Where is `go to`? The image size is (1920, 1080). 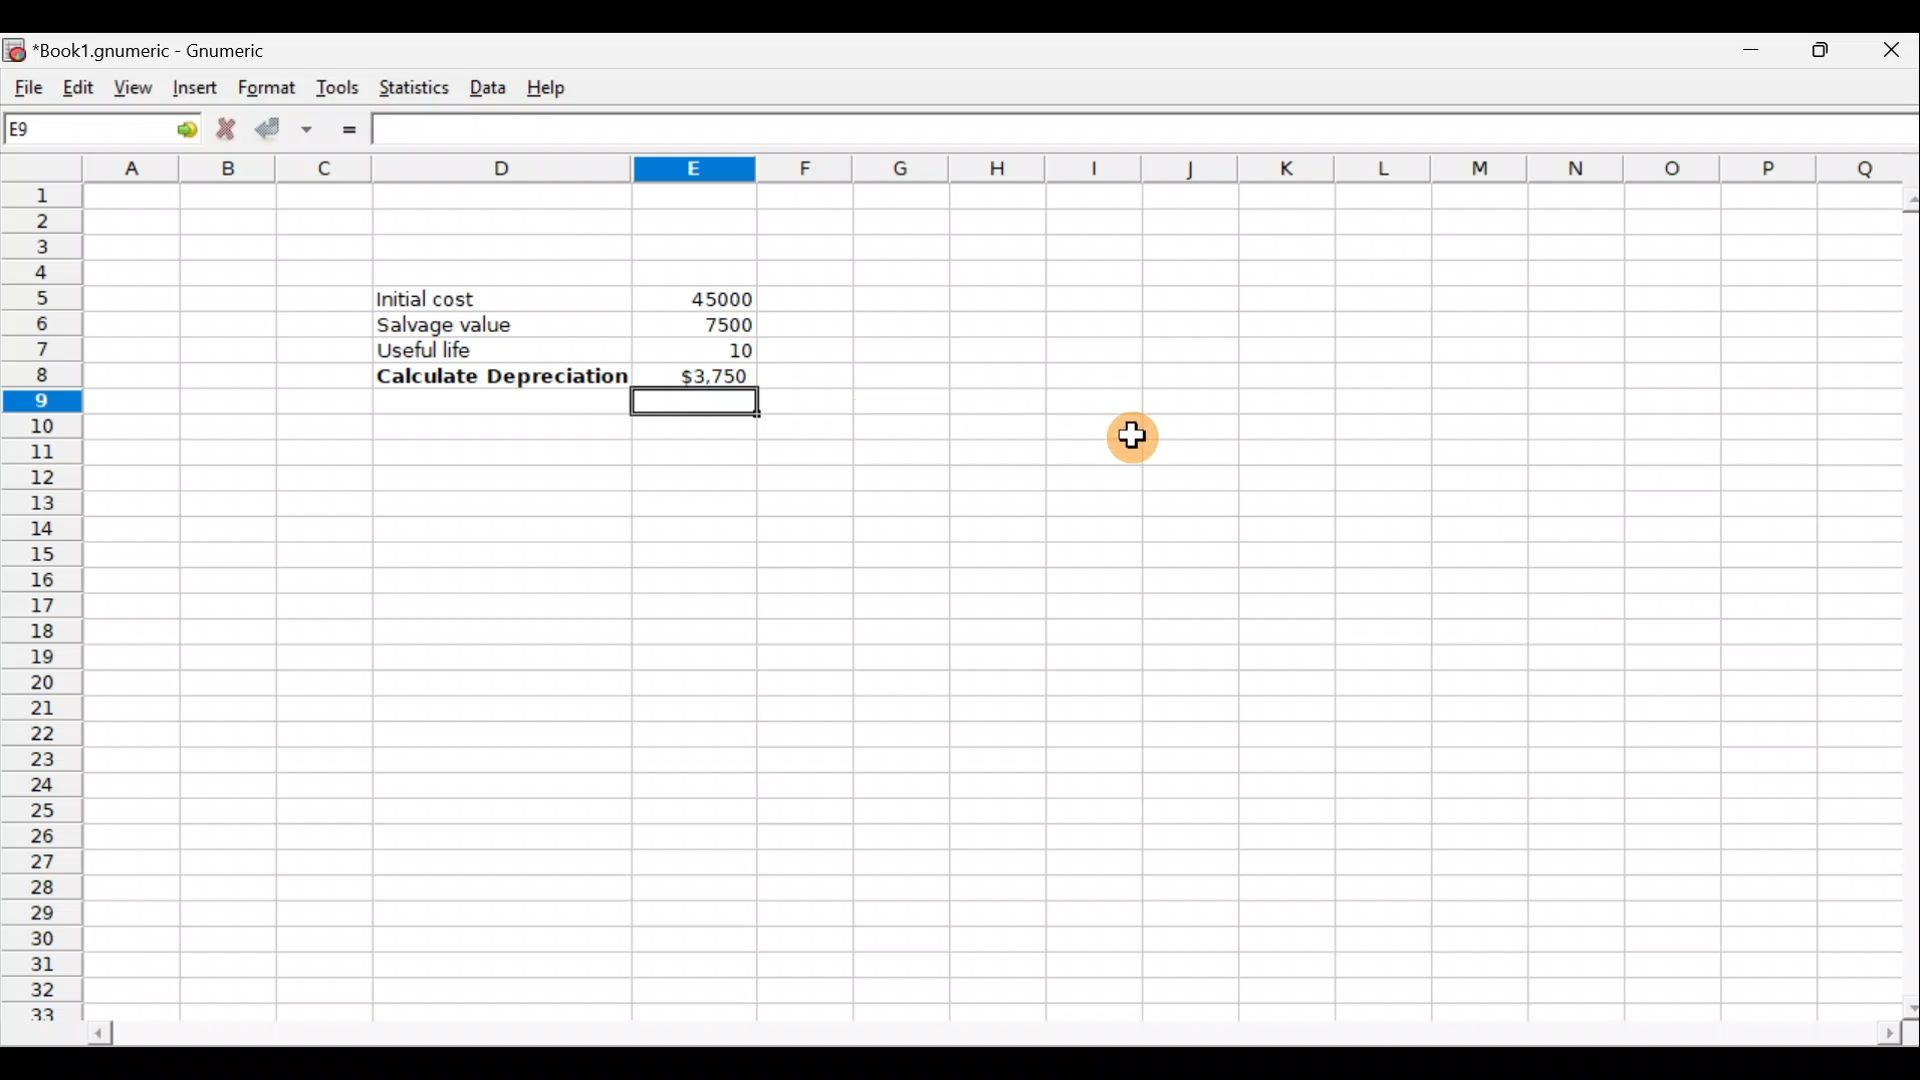 go to is located at coordinates (174, 129).